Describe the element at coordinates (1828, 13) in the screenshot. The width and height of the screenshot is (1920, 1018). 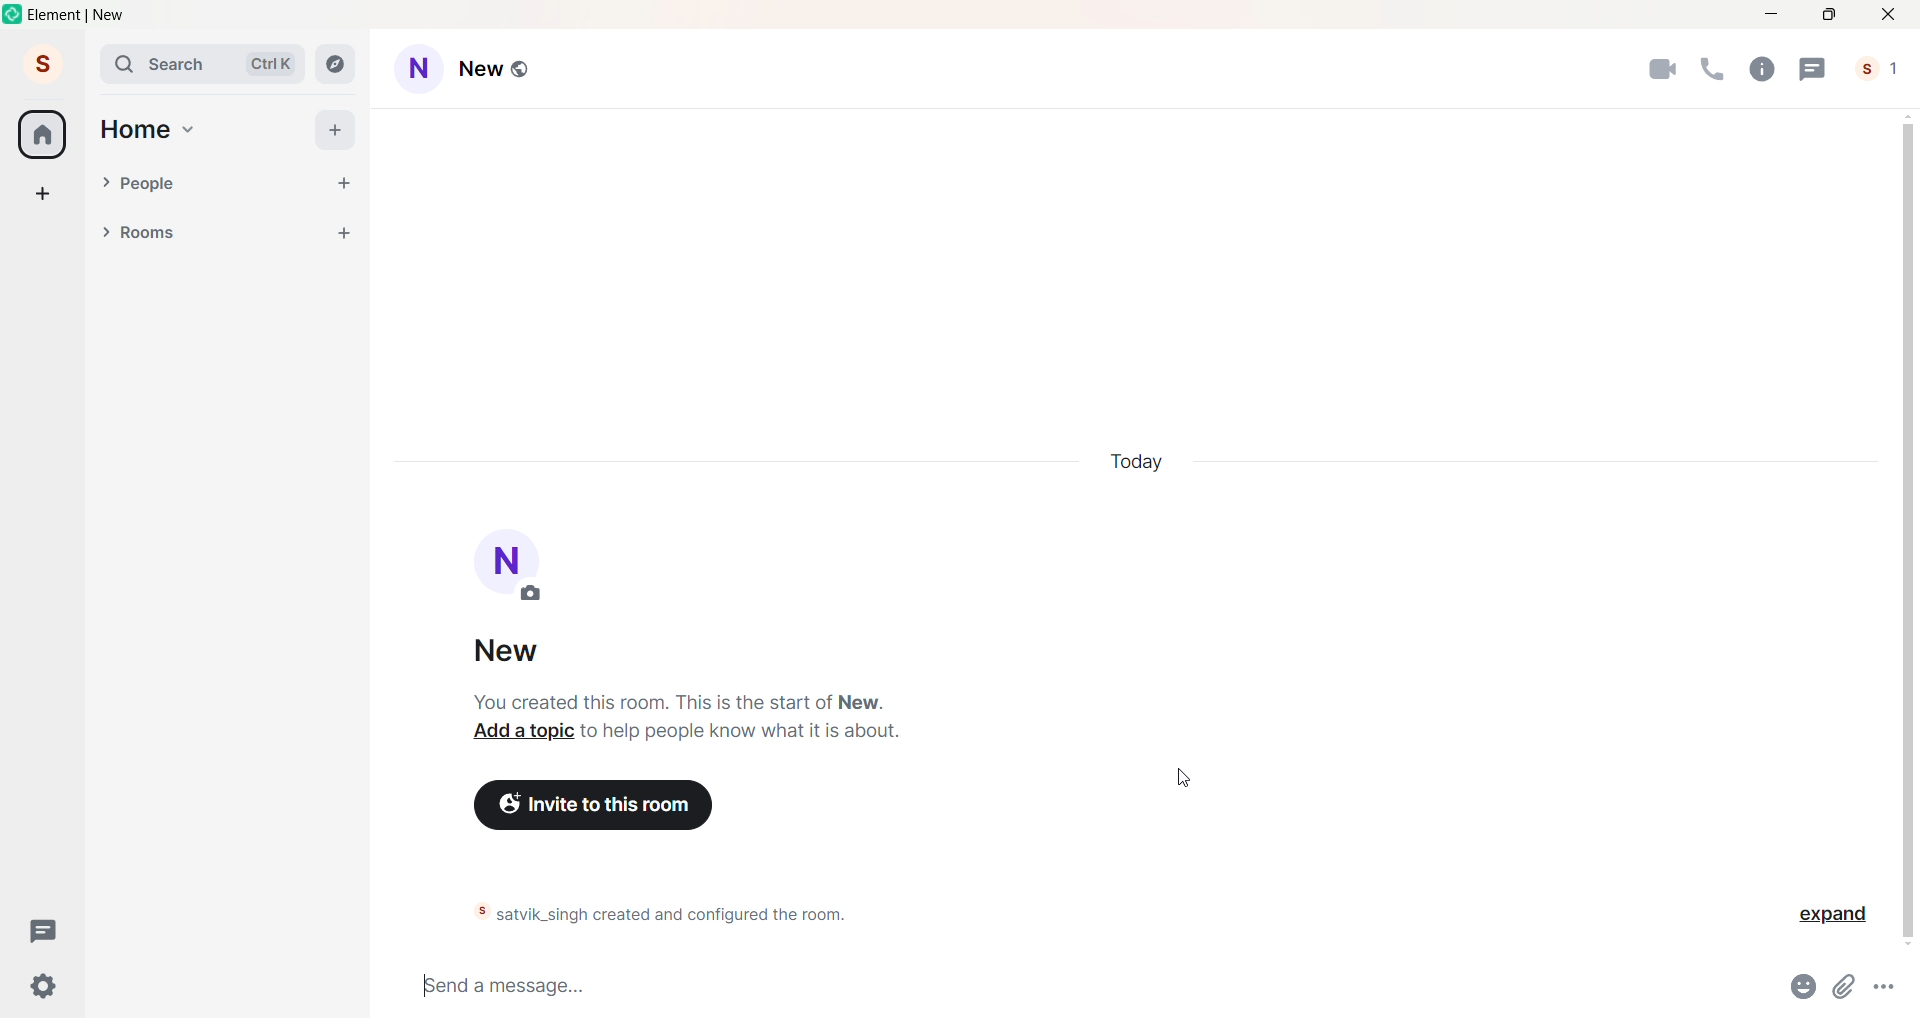
I see `Maximize` at that location.